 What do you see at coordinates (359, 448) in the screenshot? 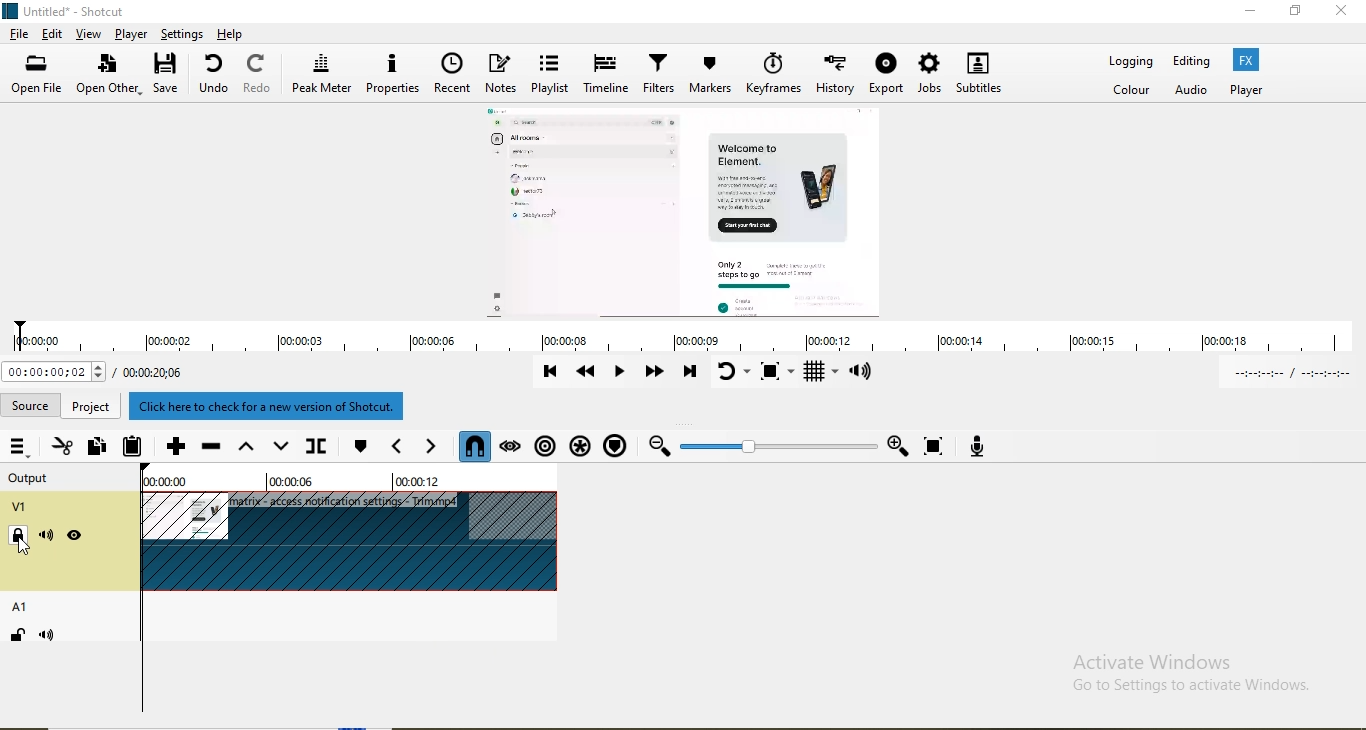
I see `create/edit marker` at bounding box center [359, 448].